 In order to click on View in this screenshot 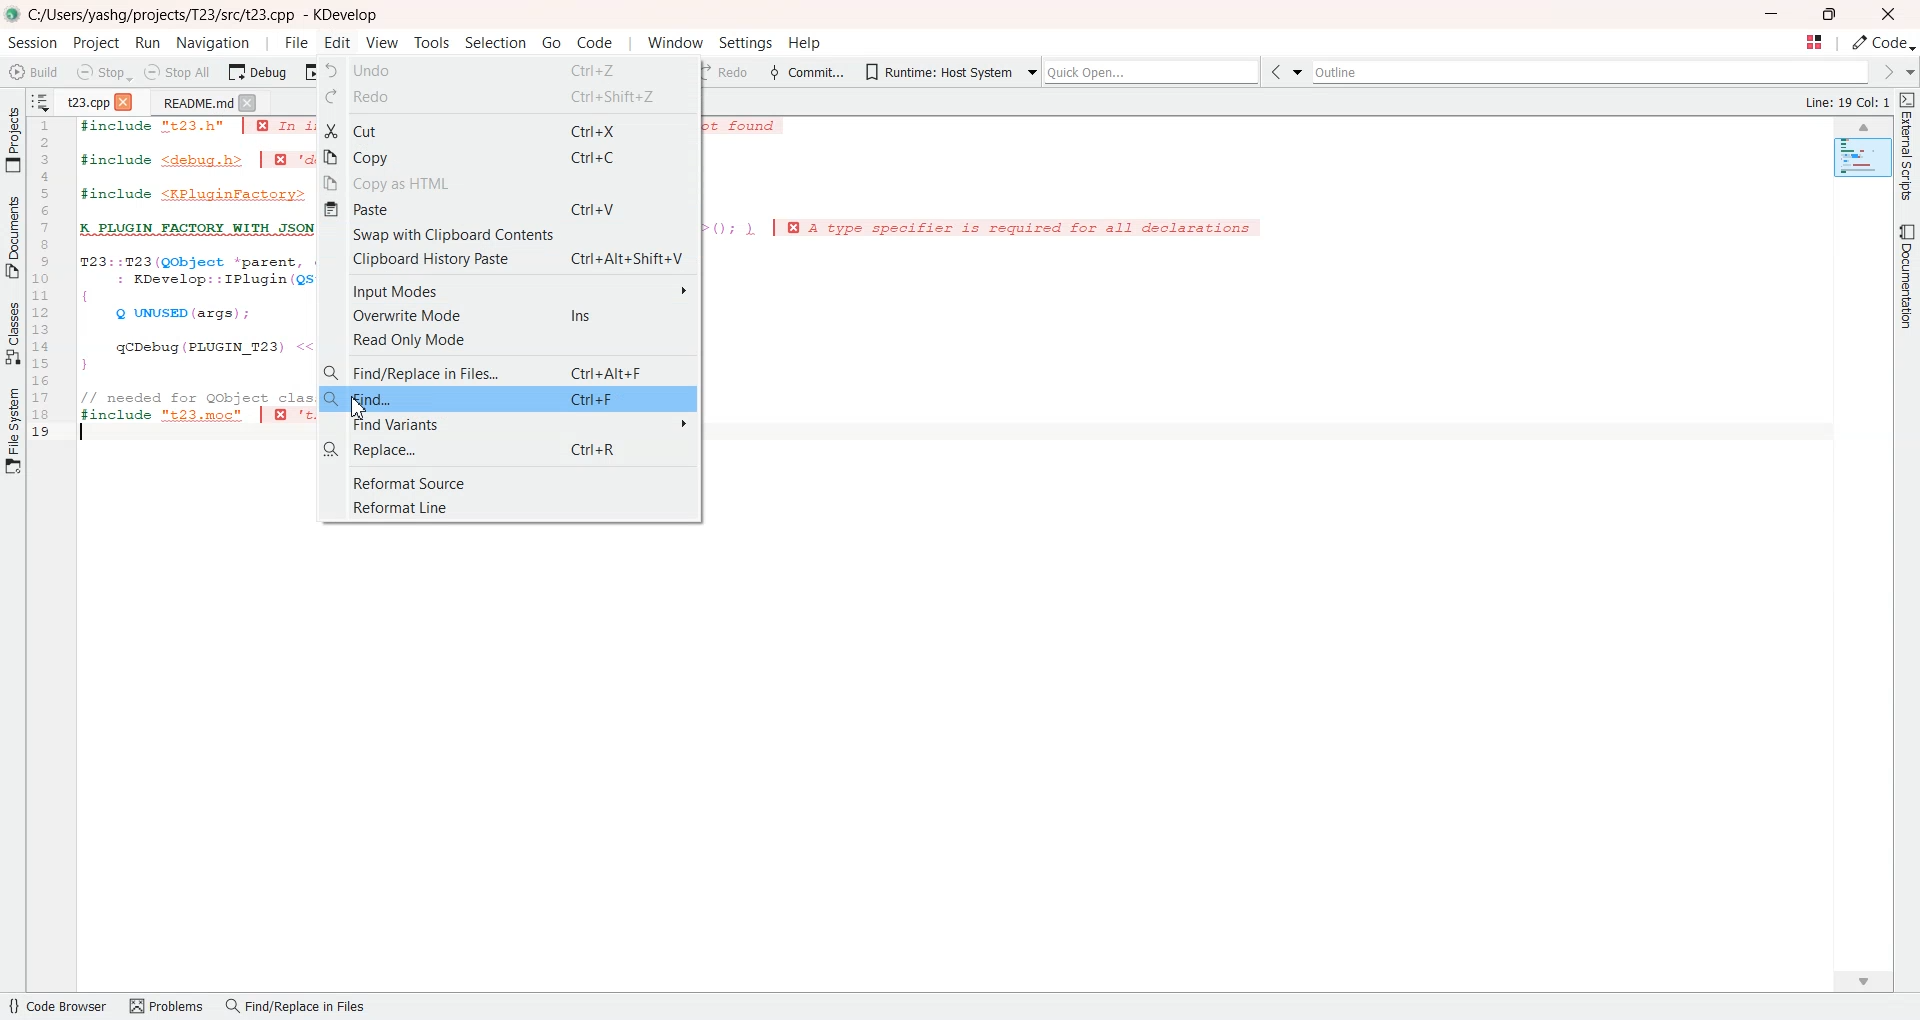, I will do `click(382, 42)`.